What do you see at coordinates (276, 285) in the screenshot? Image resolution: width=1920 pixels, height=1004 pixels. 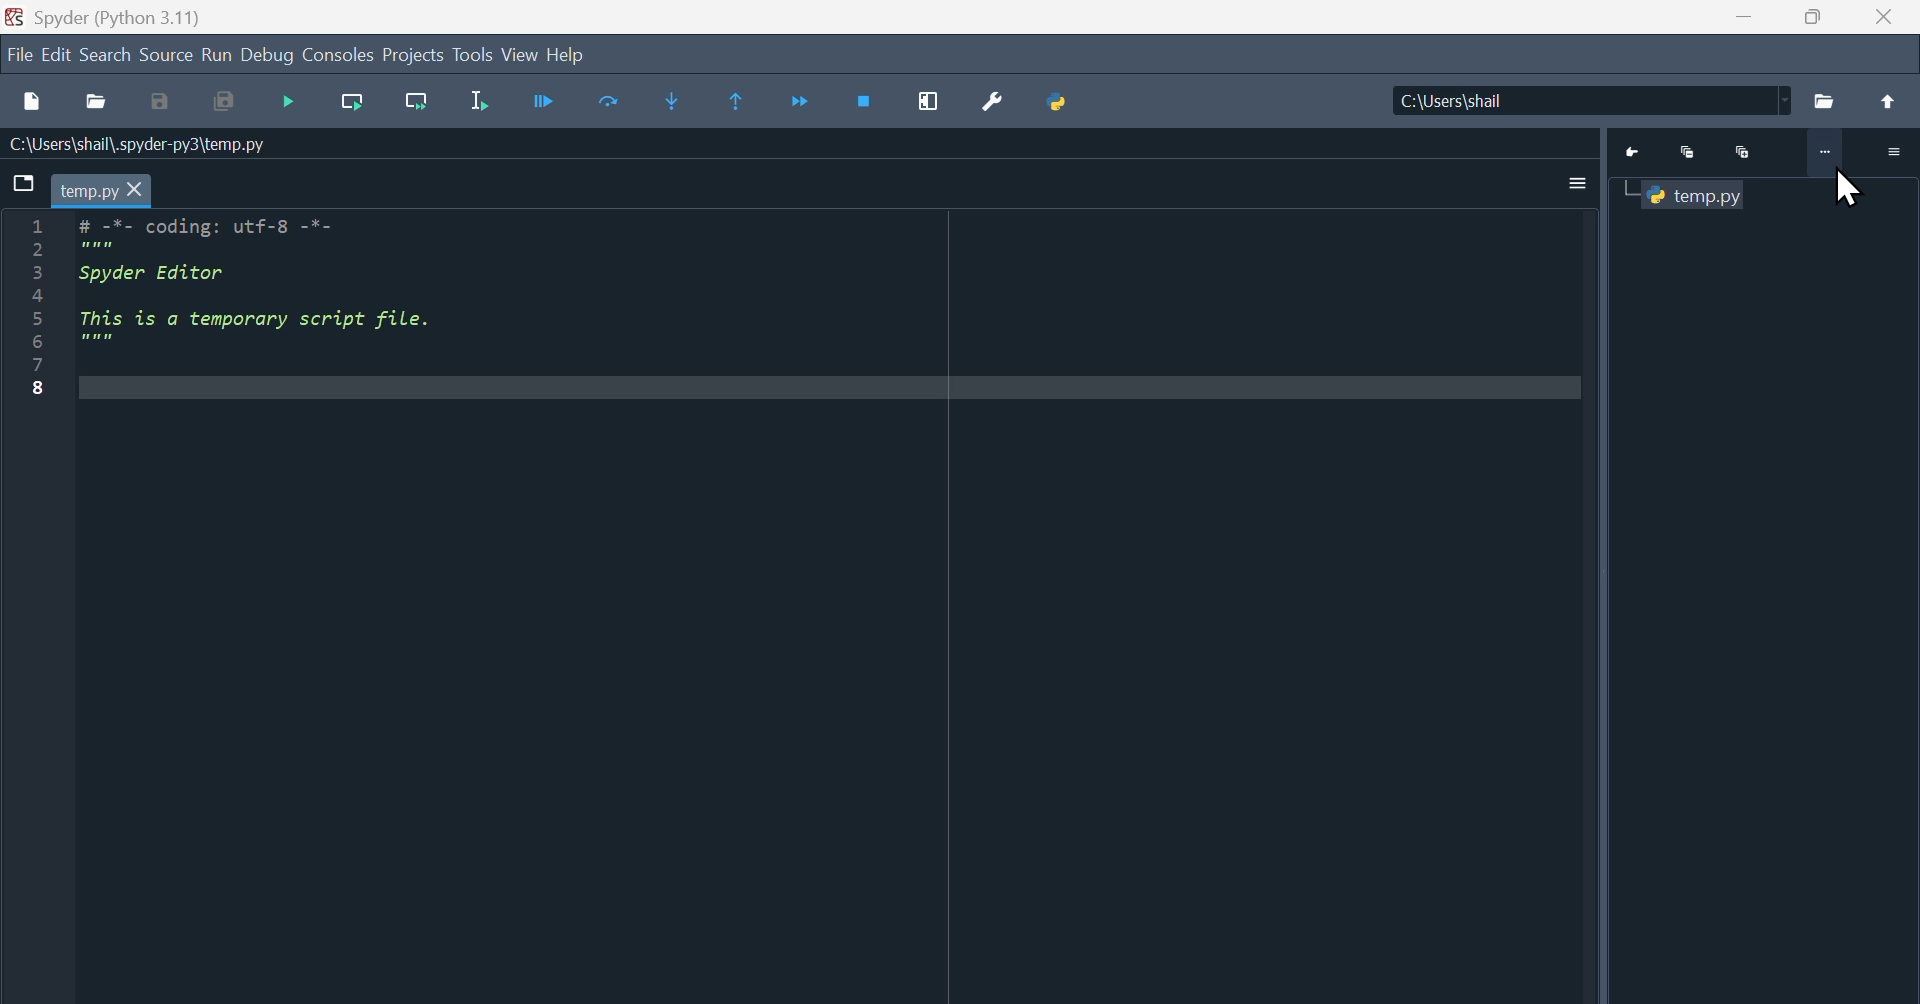 I see `Code` at bounding box center [276, 285].